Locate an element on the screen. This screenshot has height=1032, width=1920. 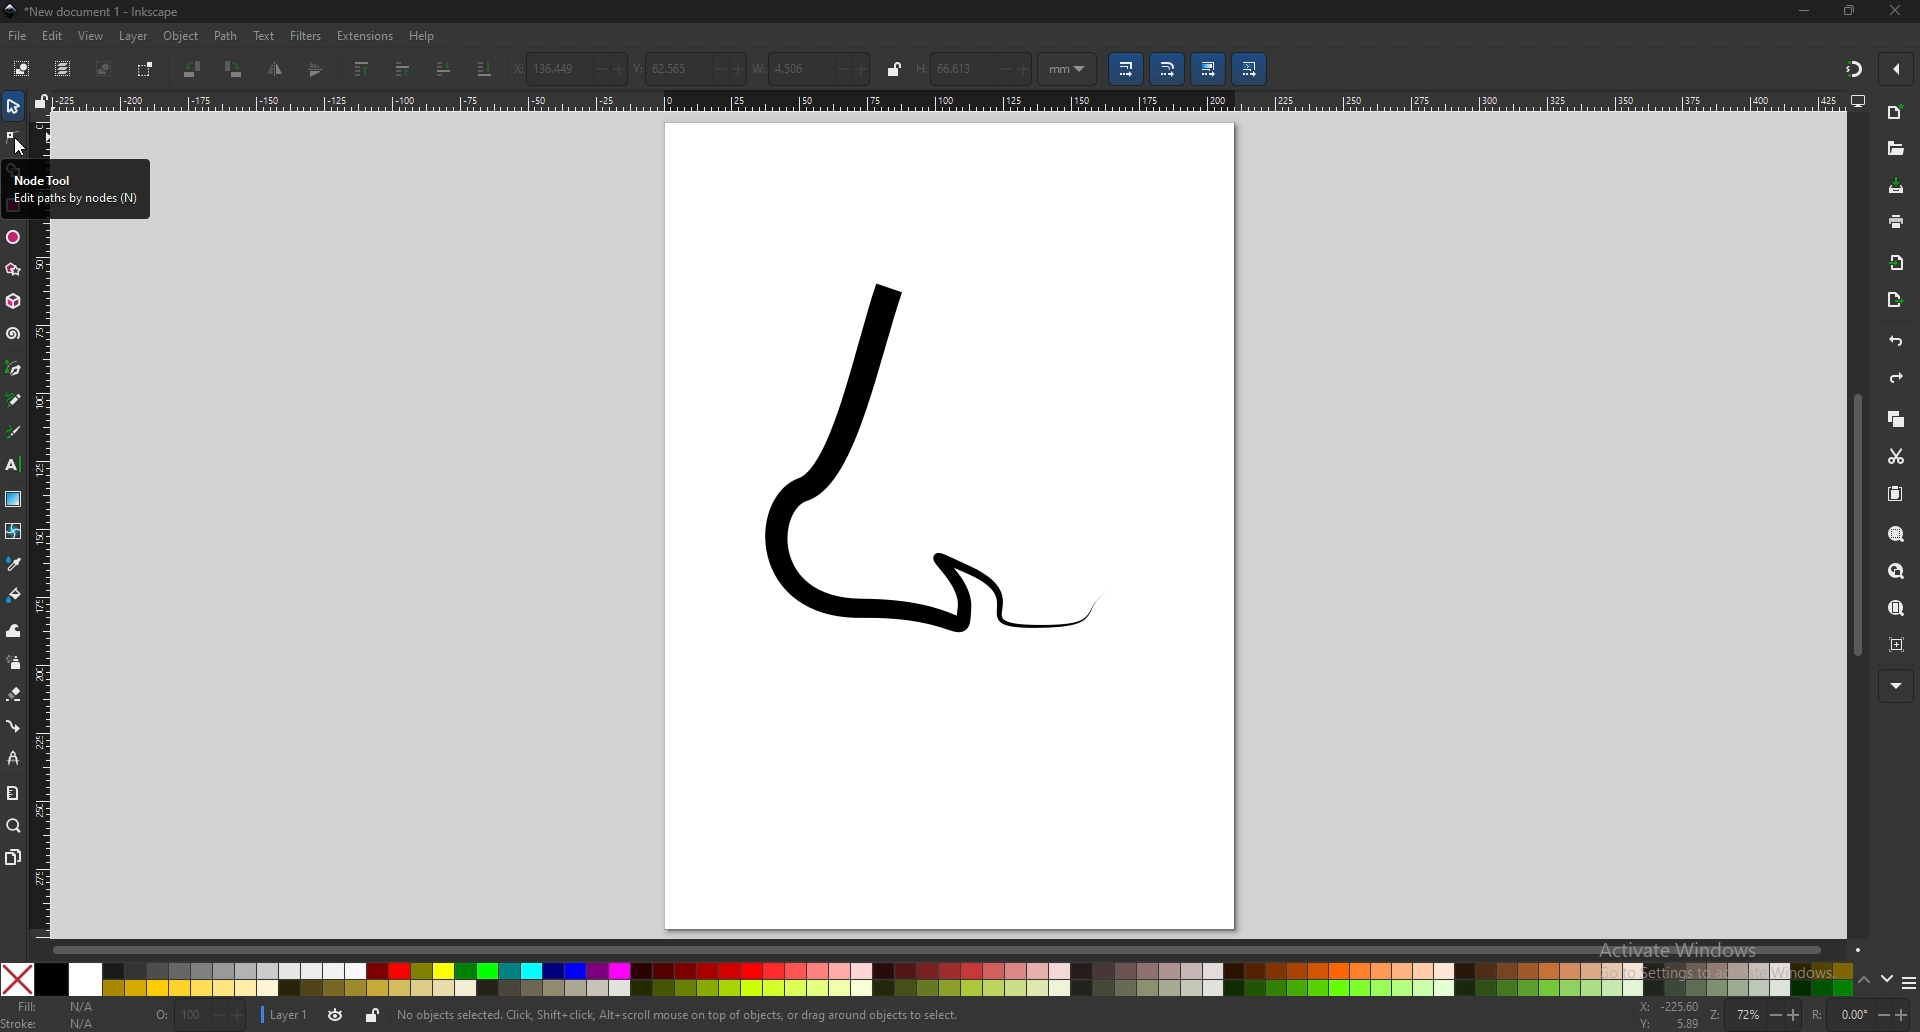
object is located at coordinates (184, 36).